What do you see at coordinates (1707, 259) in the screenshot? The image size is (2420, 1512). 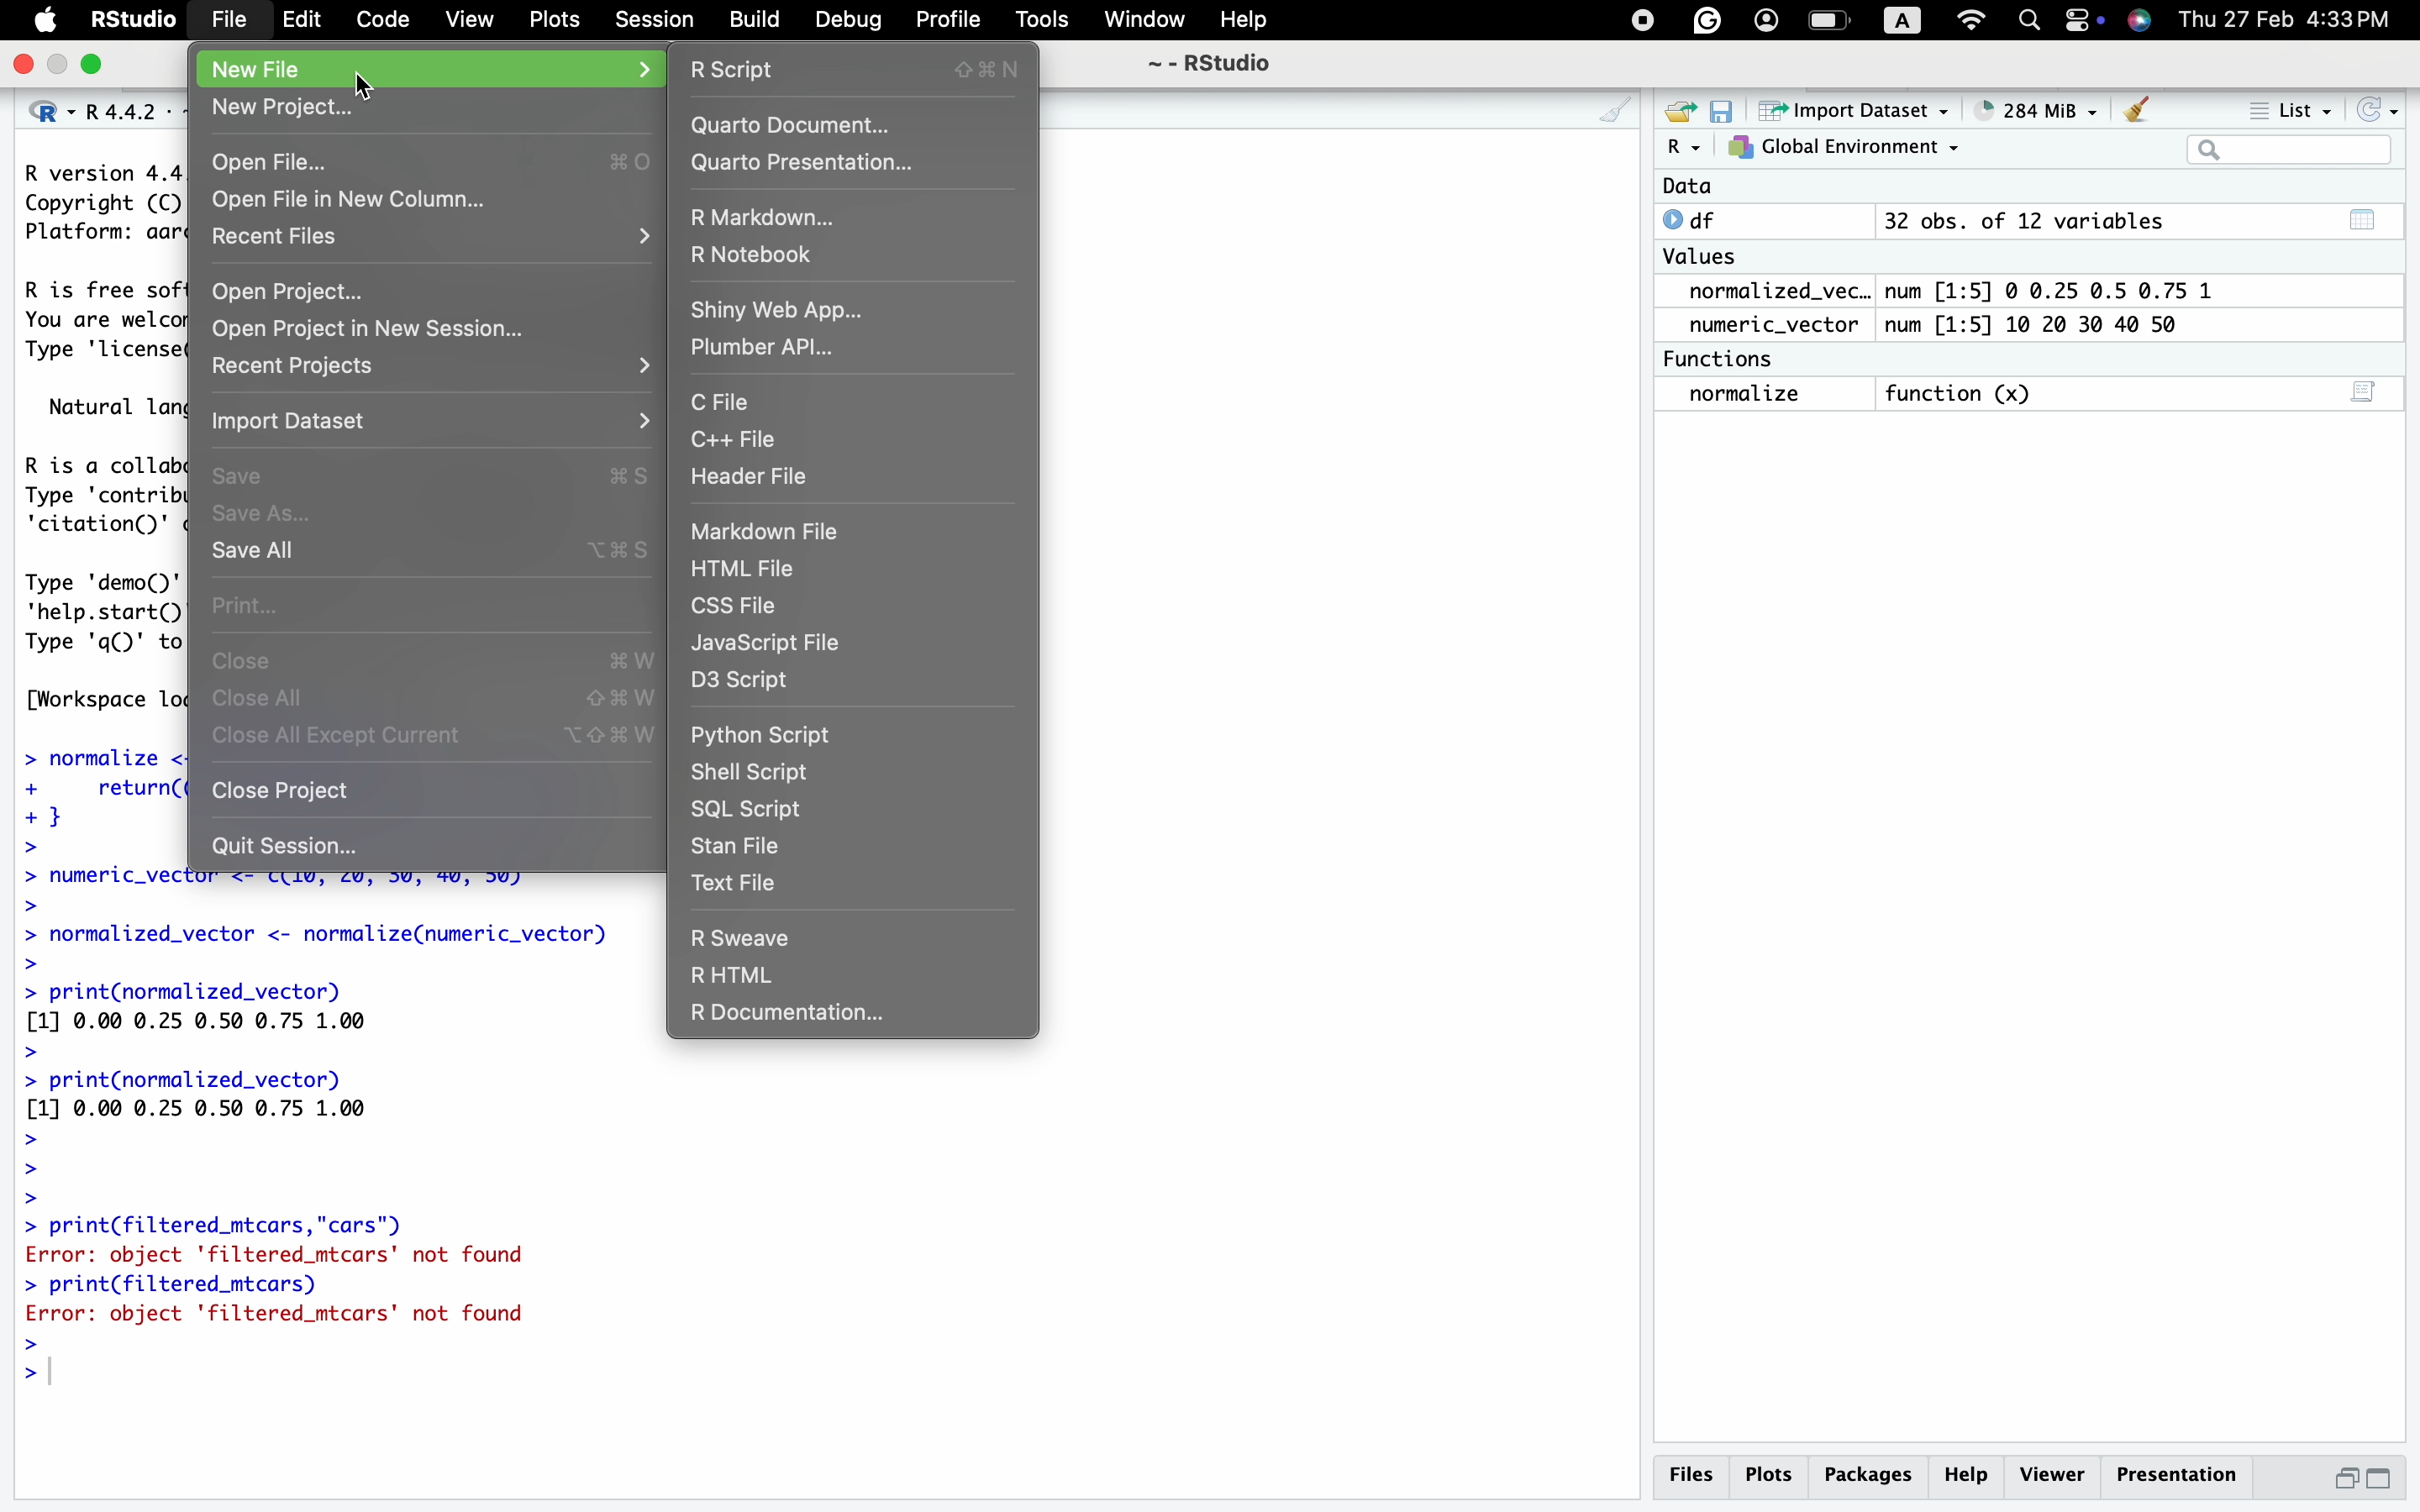 I see `Values` at bounding box center [1707, 259].